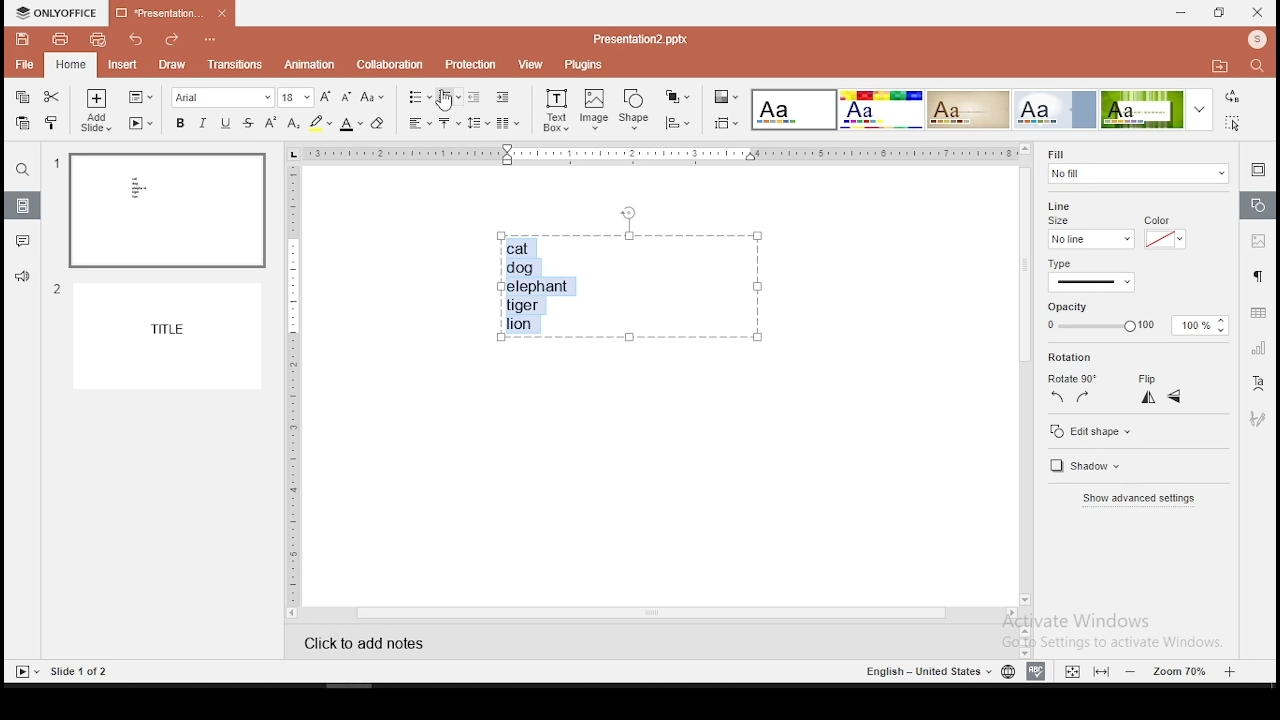 The height and width of the screenshot is (720, 1280). Describe the element at coordinates (1120, 272) in the screenshot. I see `type` at that location.